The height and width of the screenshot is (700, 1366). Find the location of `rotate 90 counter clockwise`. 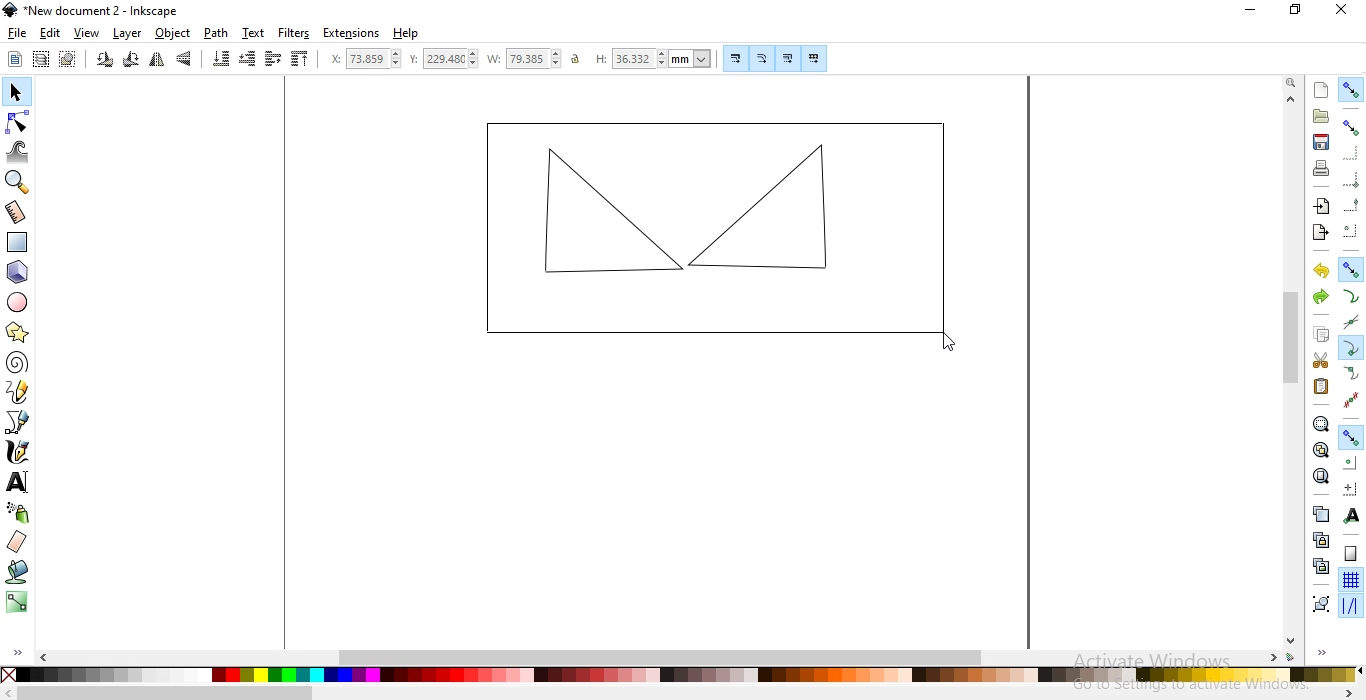

rotate 90 counter clockwise is located at coordinates (104, 60).